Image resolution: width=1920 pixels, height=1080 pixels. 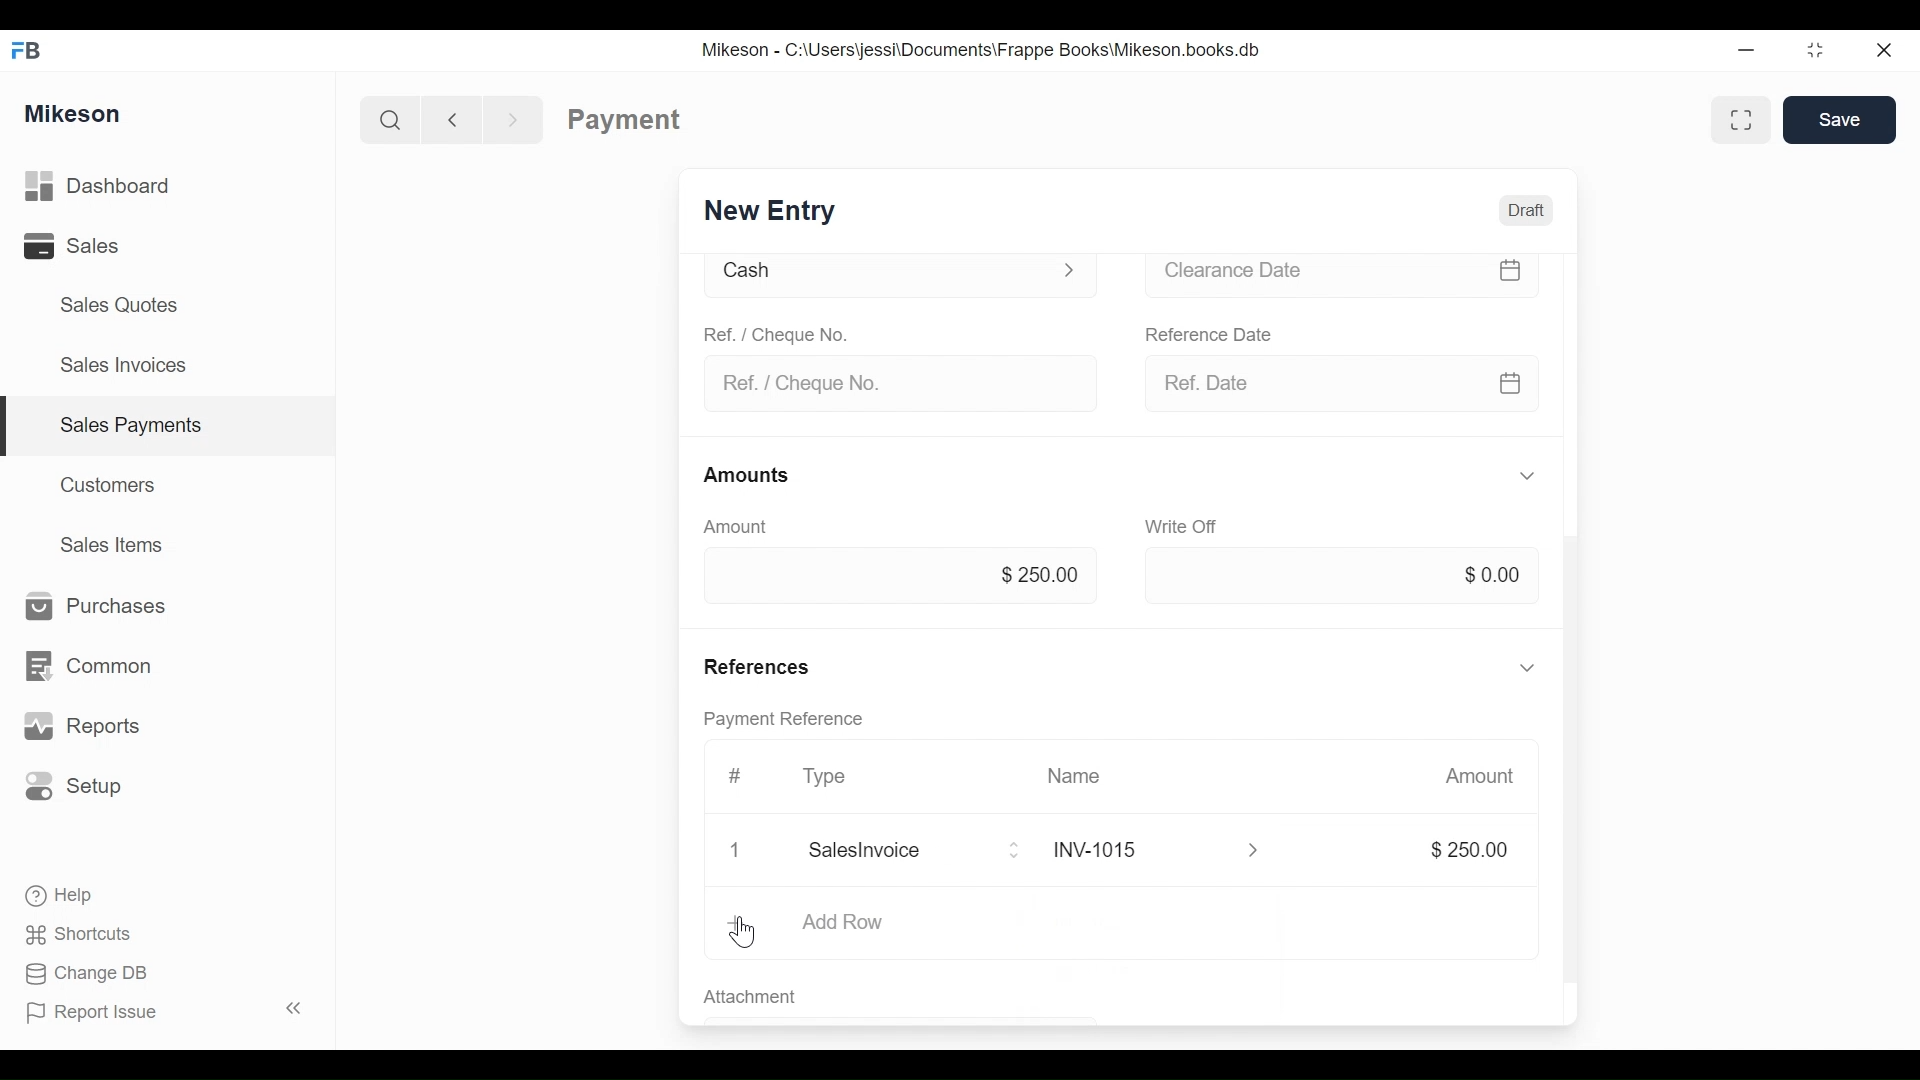 What do you see at coordinates (99, 656) in the screenshot?
I see `Common` at bounding box center [99, 656].